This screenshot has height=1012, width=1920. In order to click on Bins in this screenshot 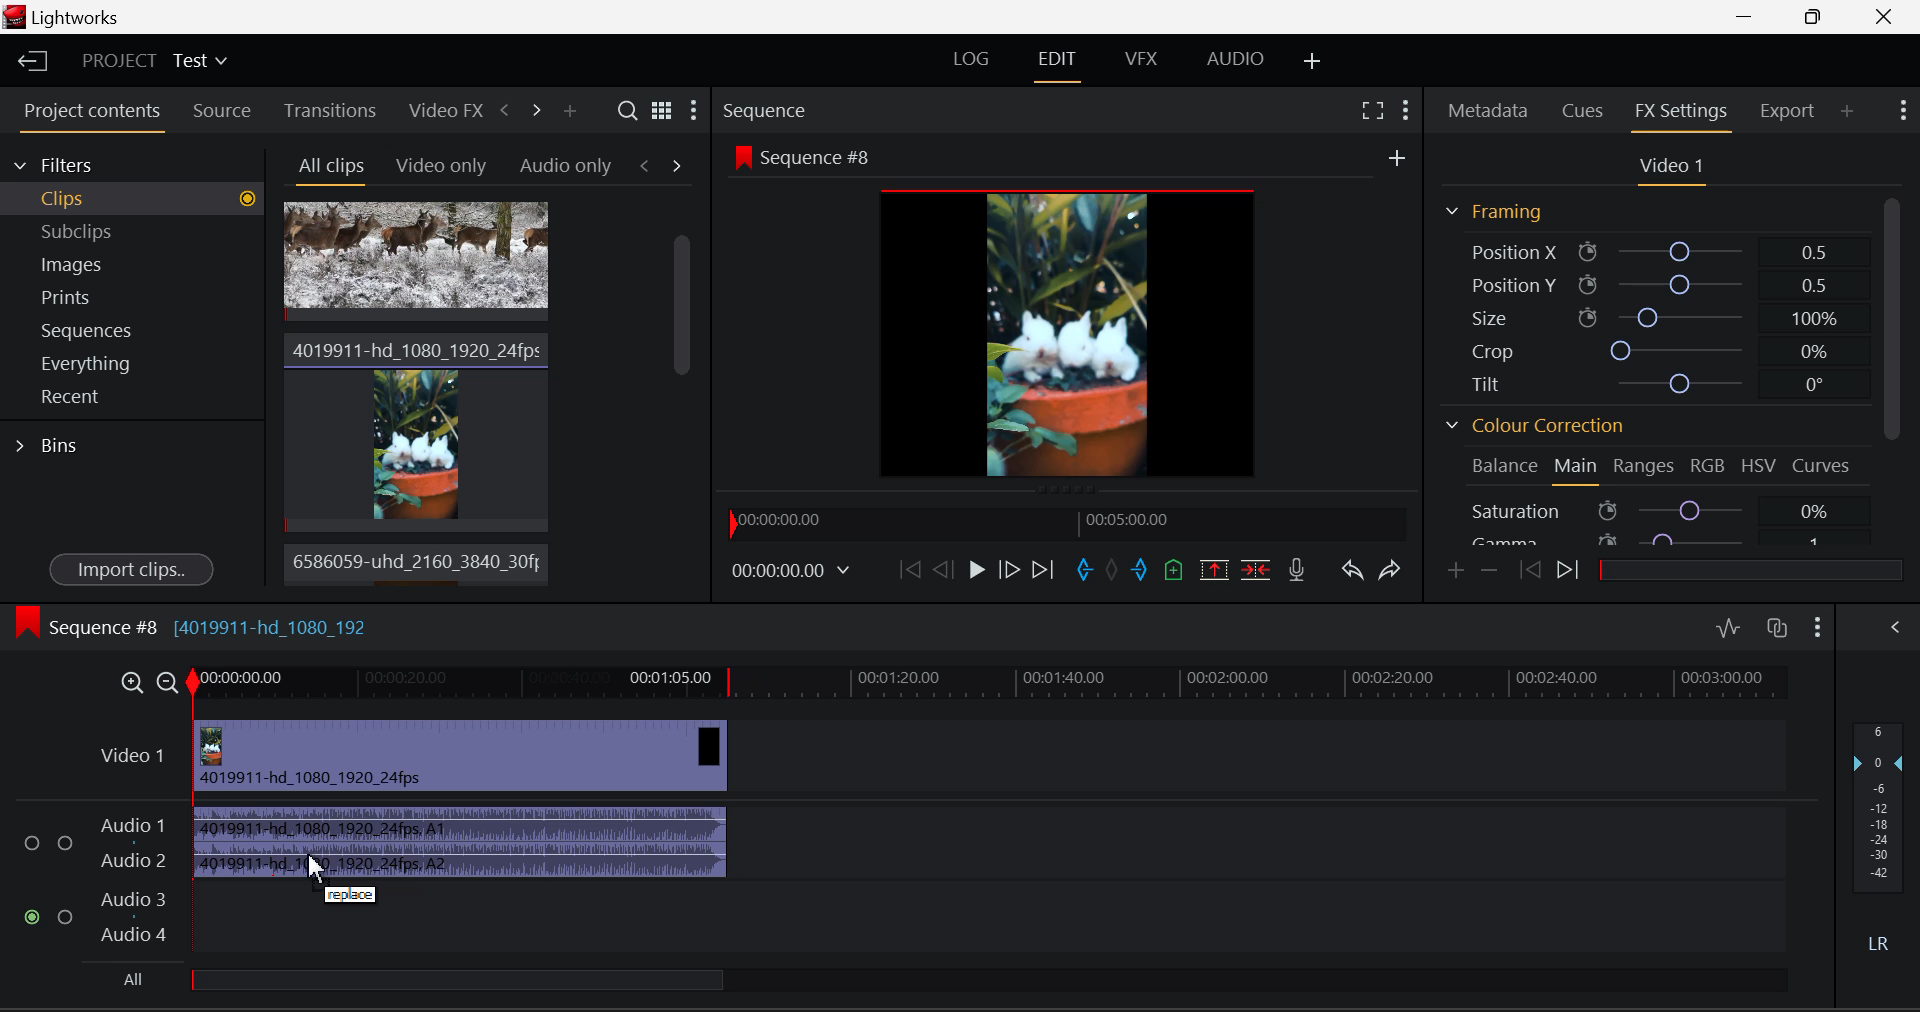, I will do `click(48, 448)`.